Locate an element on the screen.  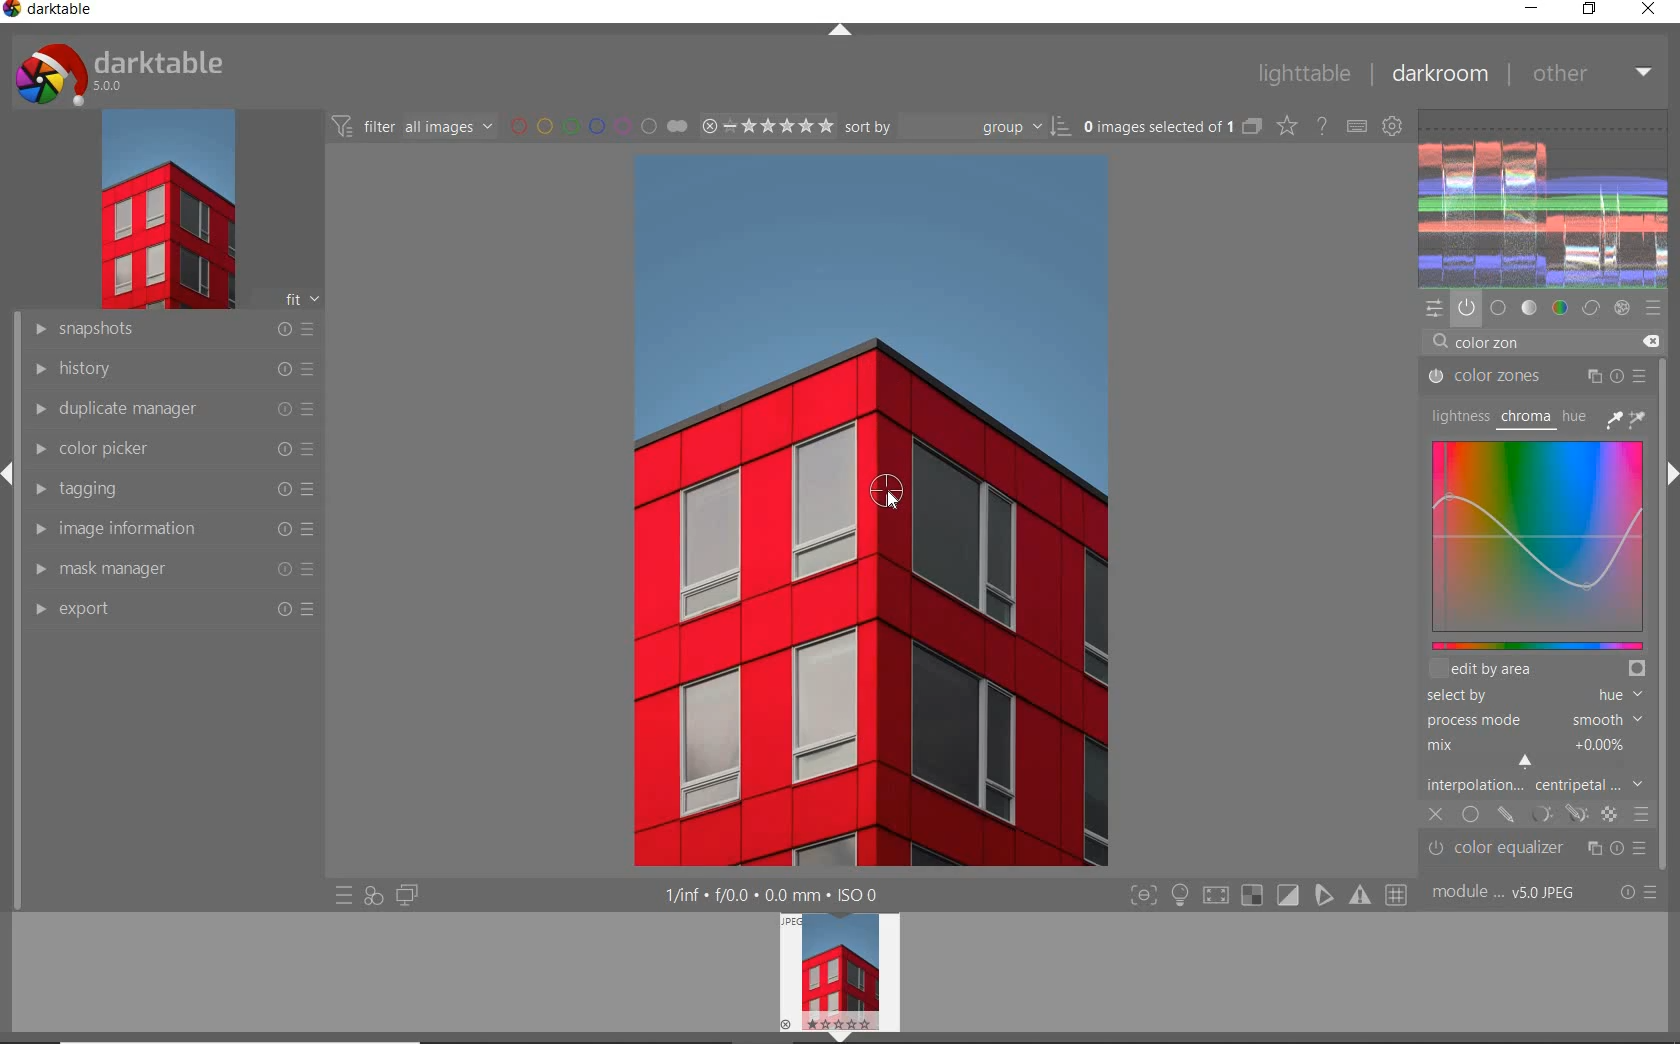
waveform is located at coordinates (1545, 196).